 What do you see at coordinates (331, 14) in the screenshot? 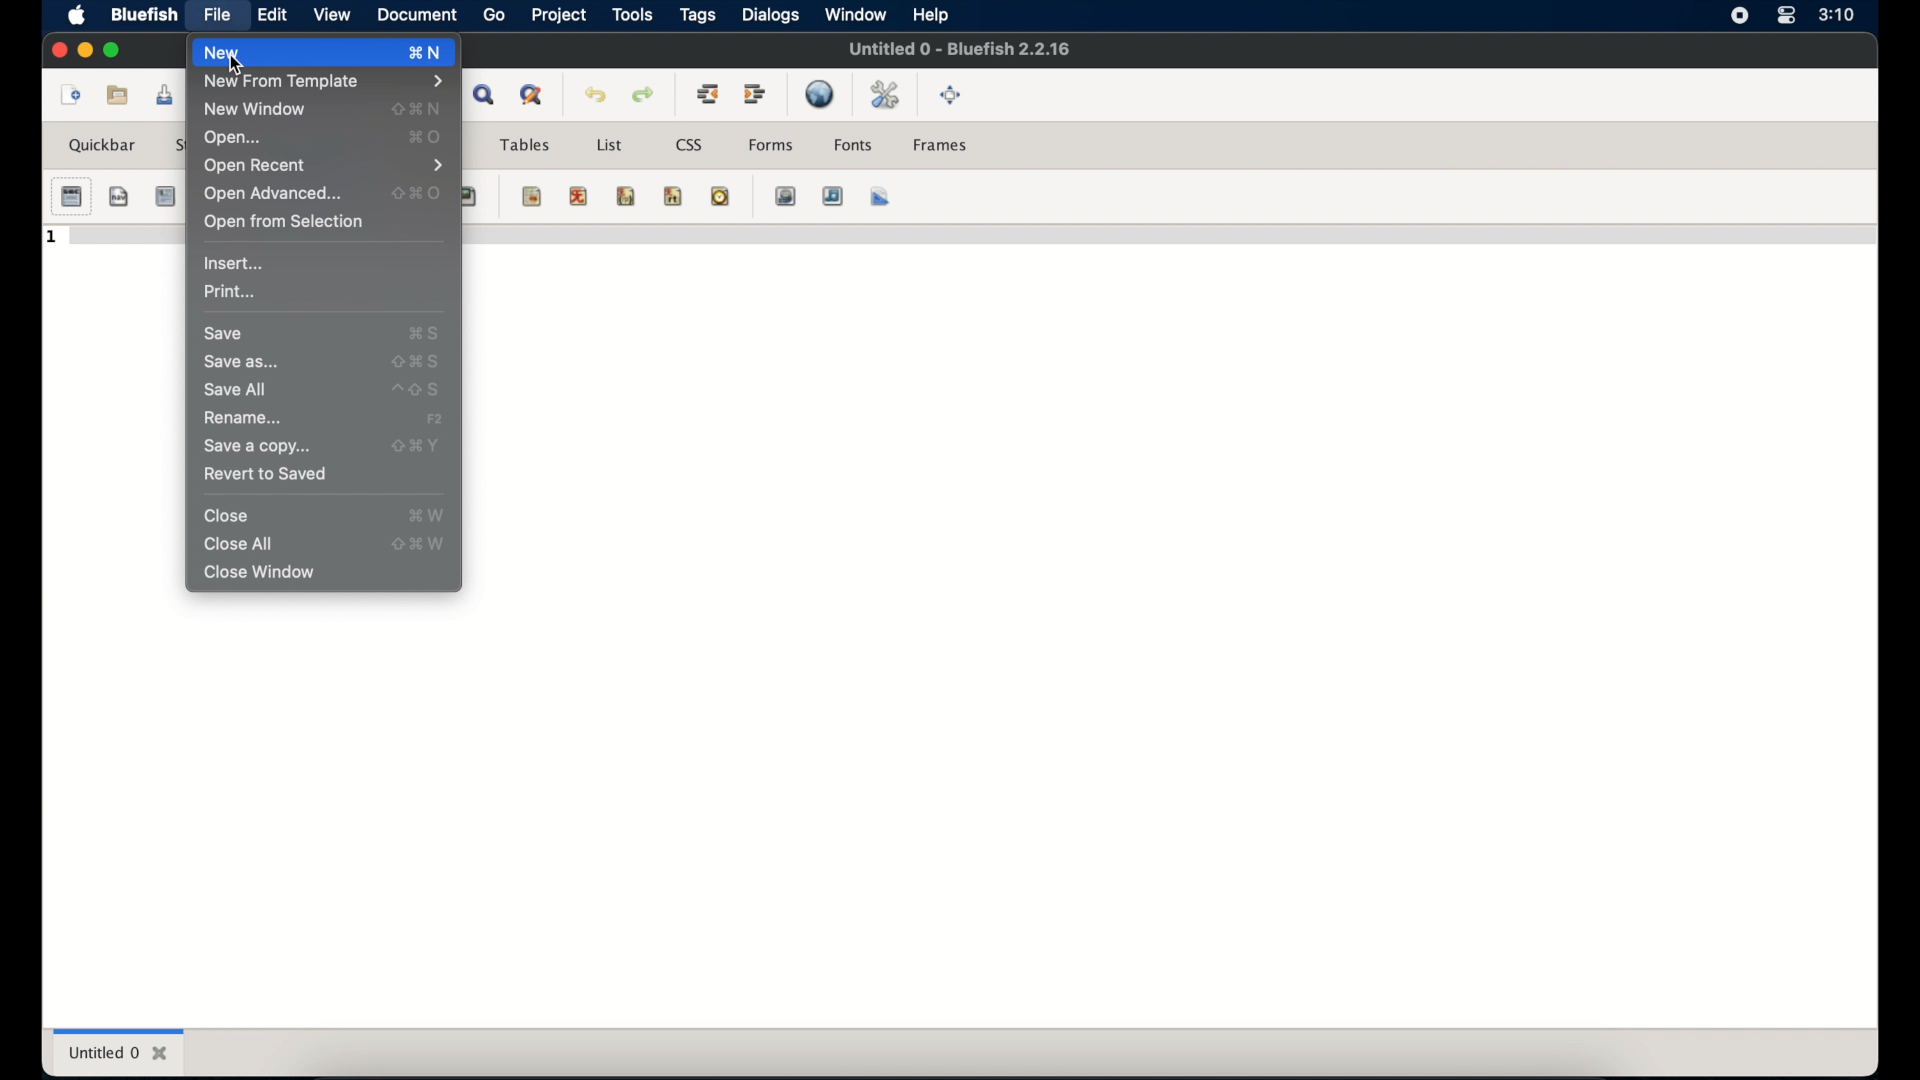
I see `view` at bounding box center [331, 14].